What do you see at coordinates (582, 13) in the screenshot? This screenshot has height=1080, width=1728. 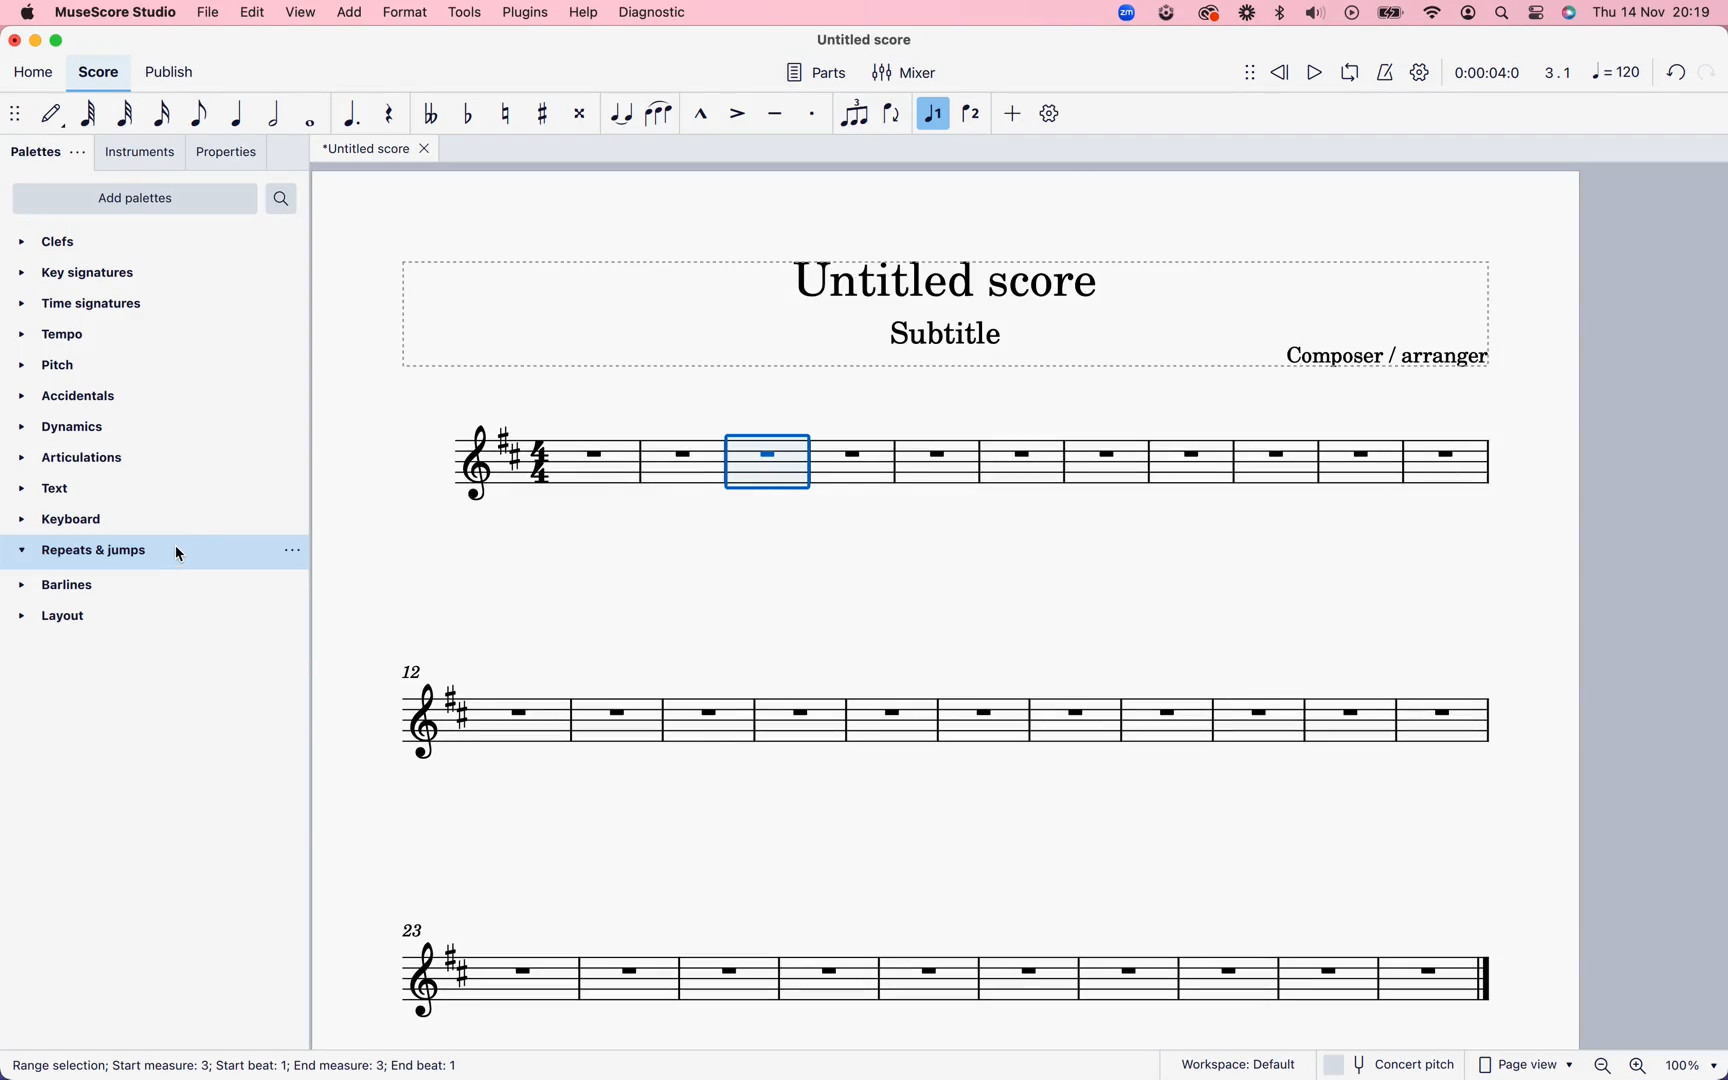 I see `help` at bounding box center [582, 13].